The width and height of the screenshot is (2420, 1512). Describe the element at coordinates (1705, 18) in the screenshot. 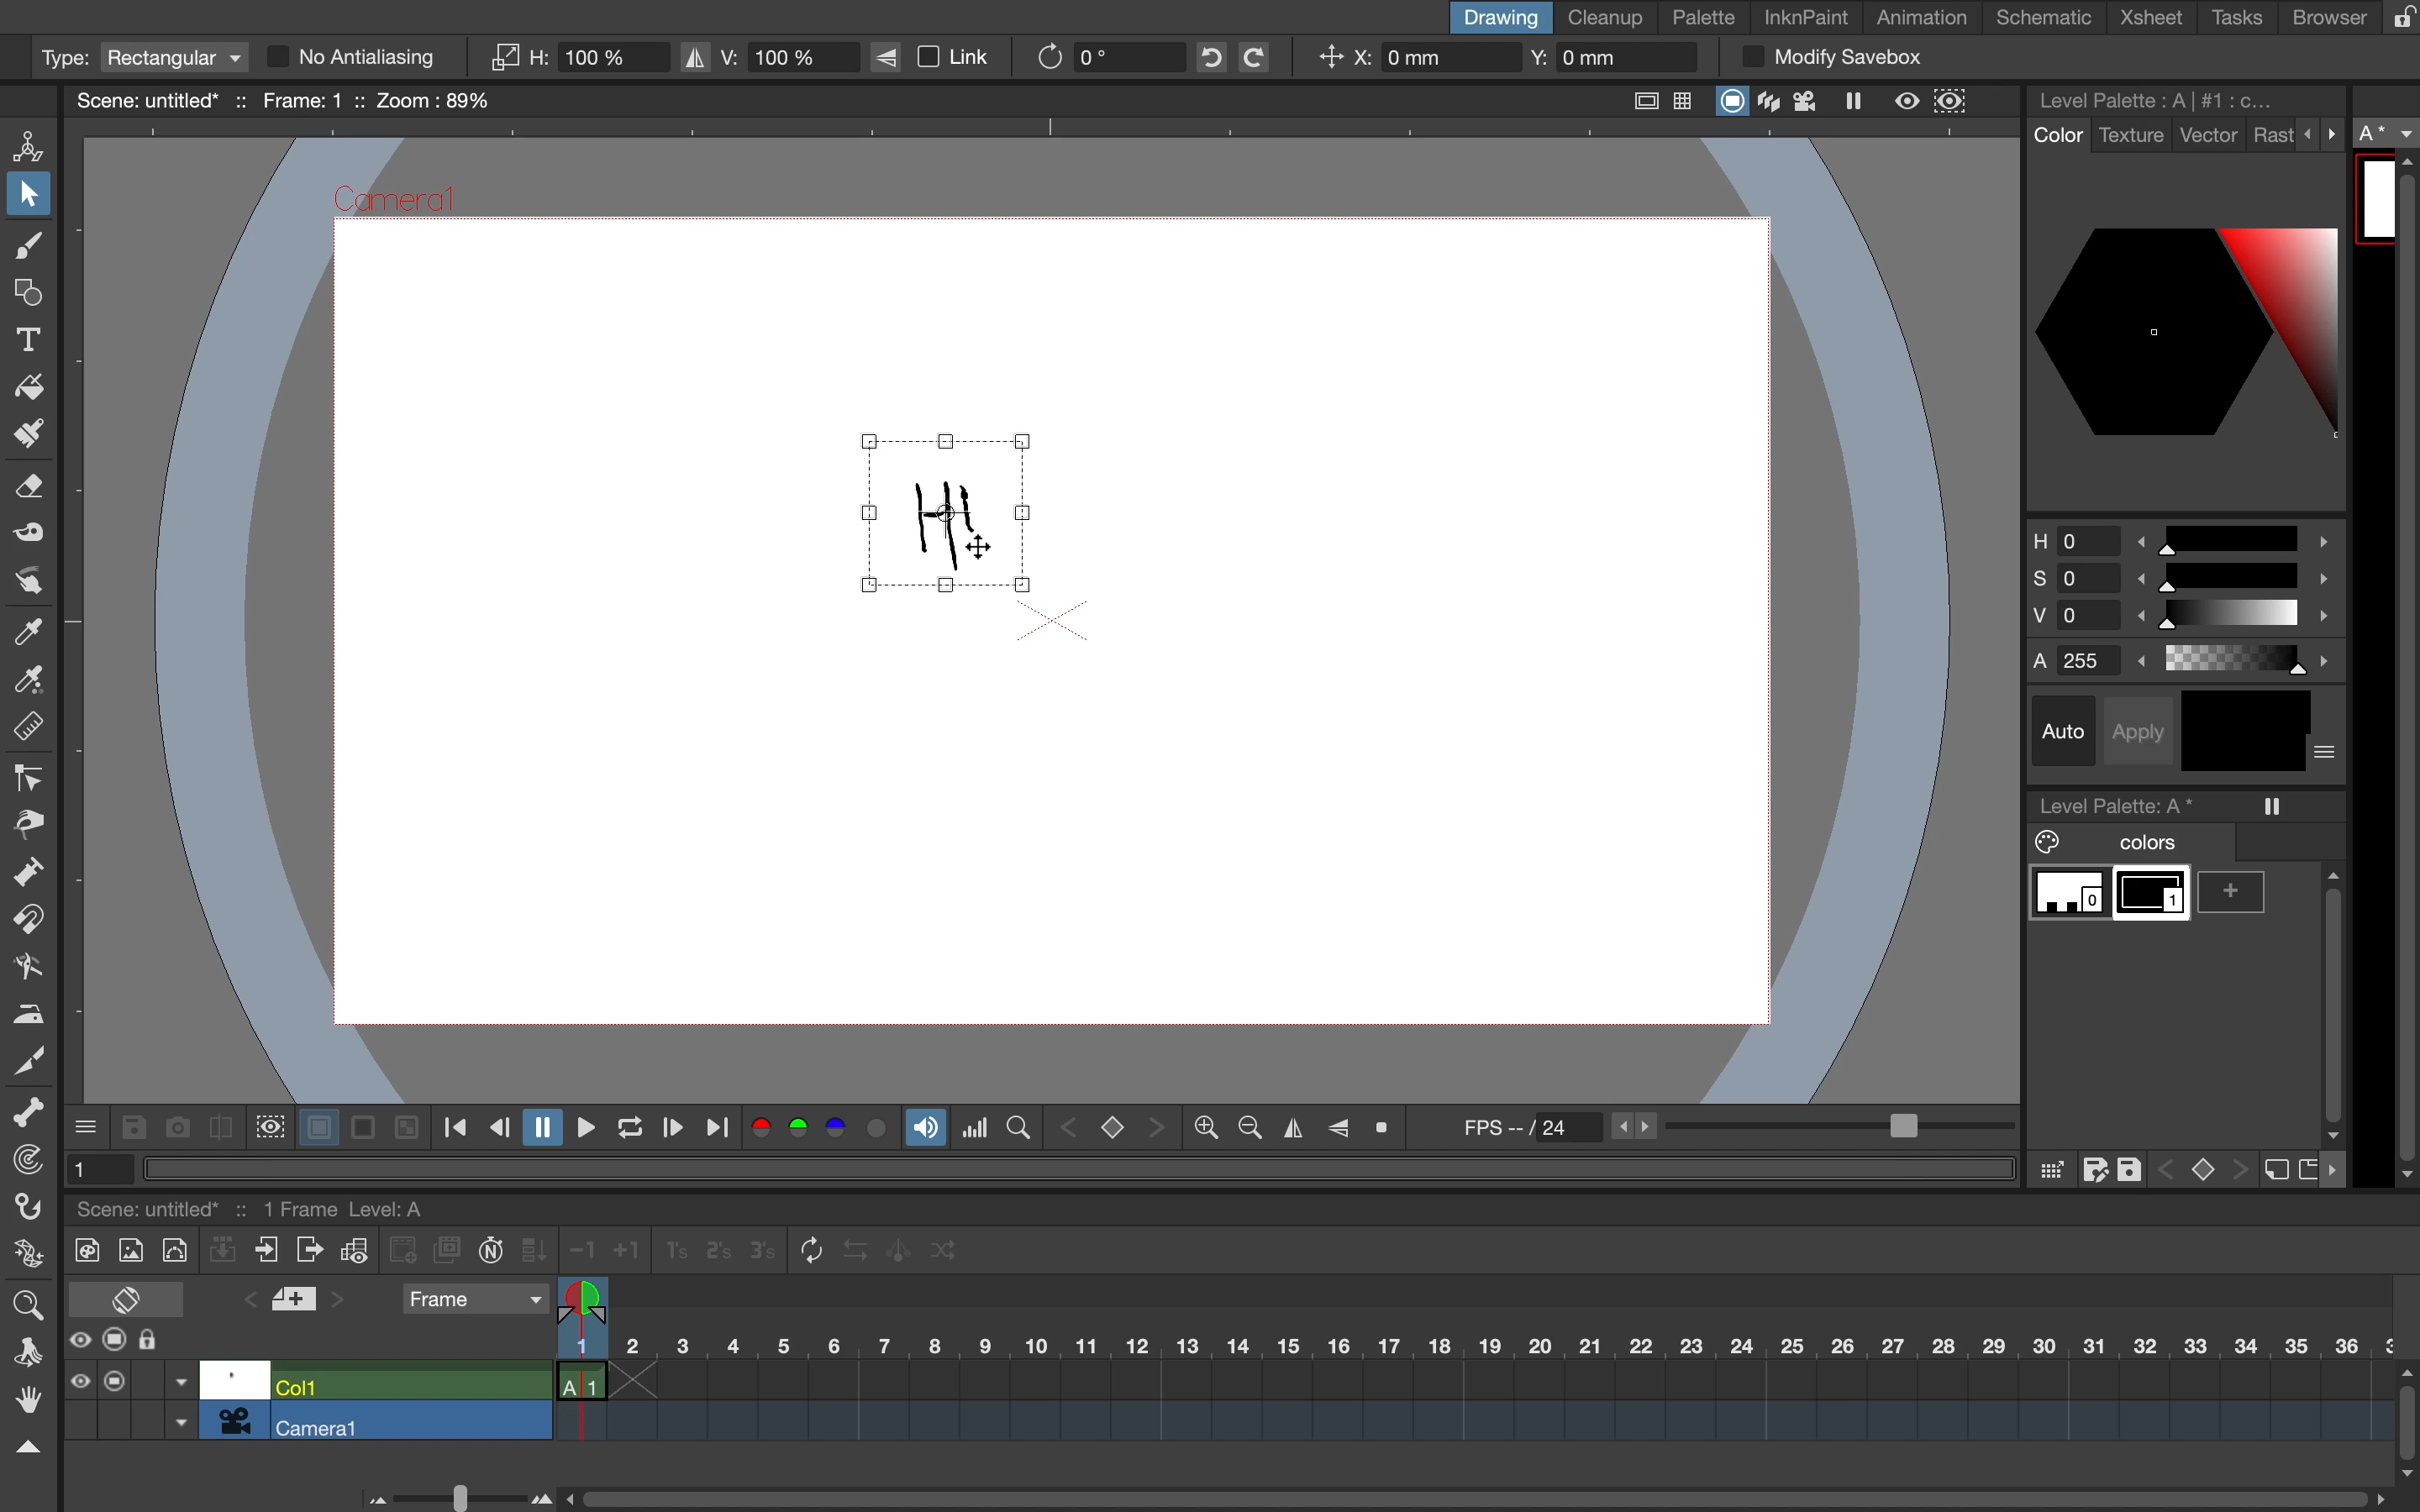

I see `palette` at that location.